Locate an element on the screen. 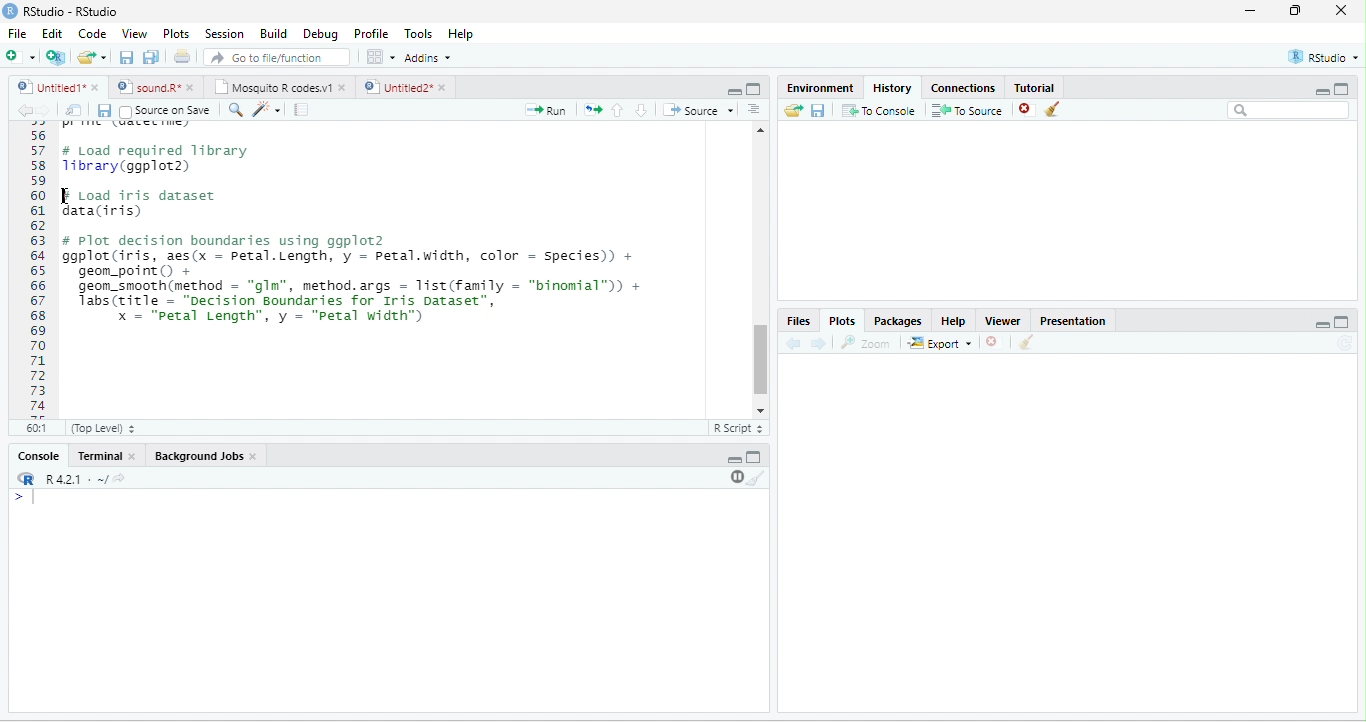 Image resolution: width=1366 pixels, height=722 pixels. R.4.2.1 .~/ is located at coordinates (71, 480).